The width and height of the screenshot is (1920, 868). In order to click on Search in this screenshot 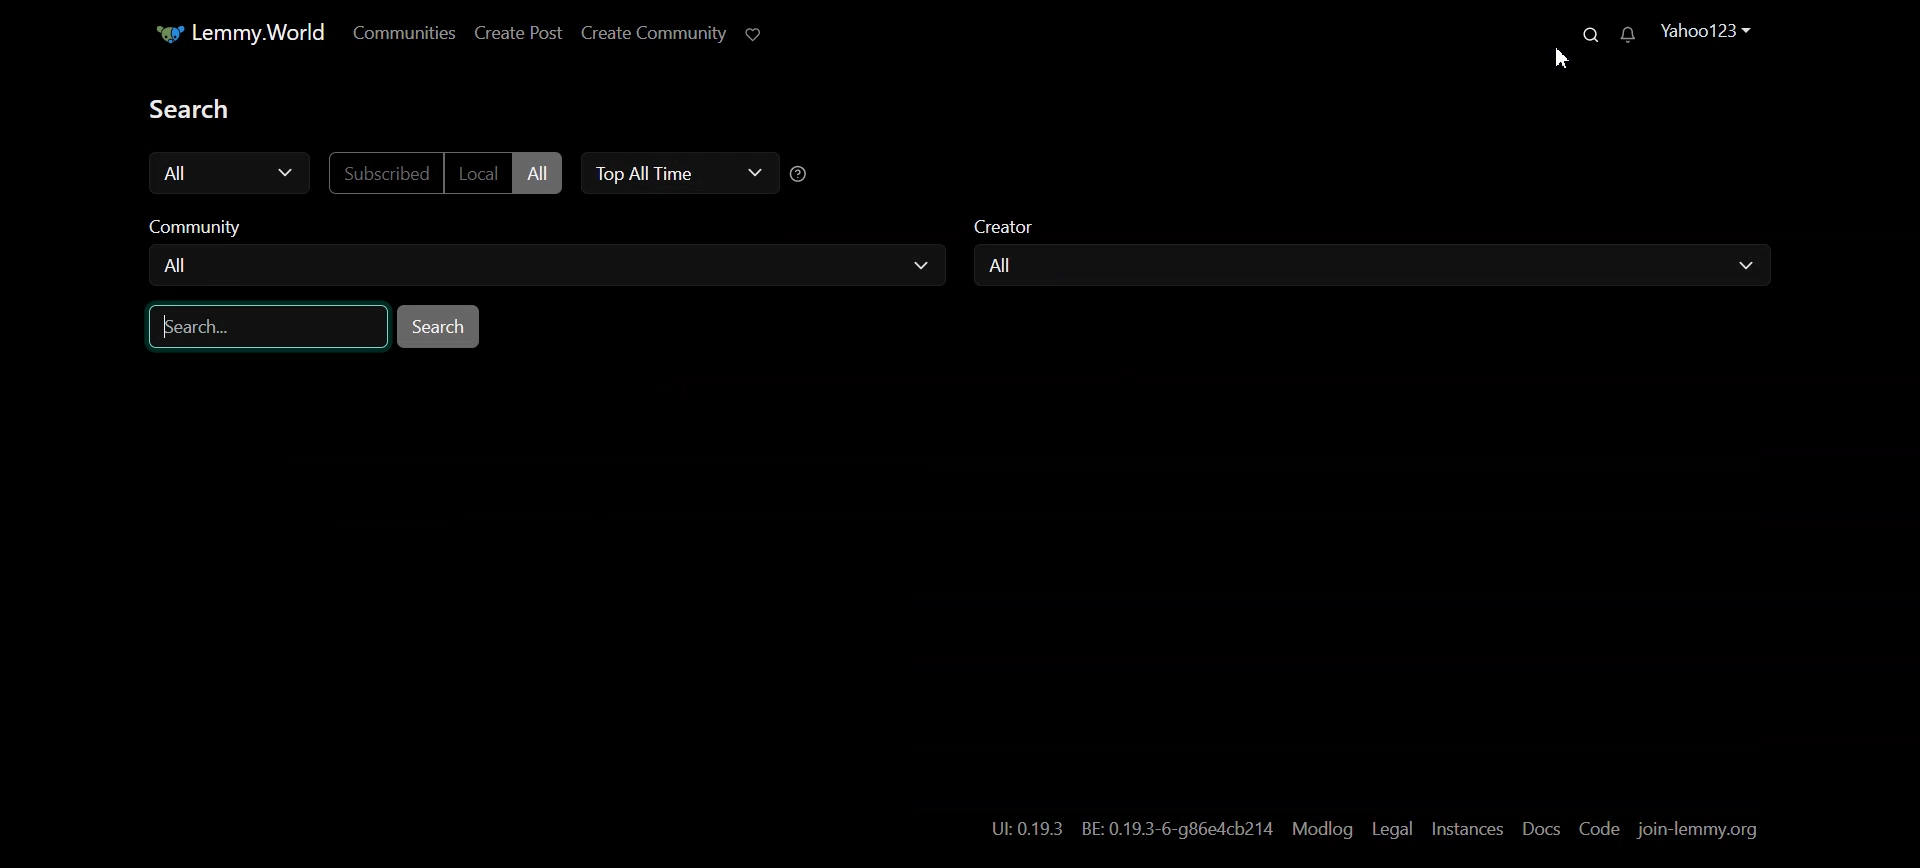, I will do `click(1586, 35)`.